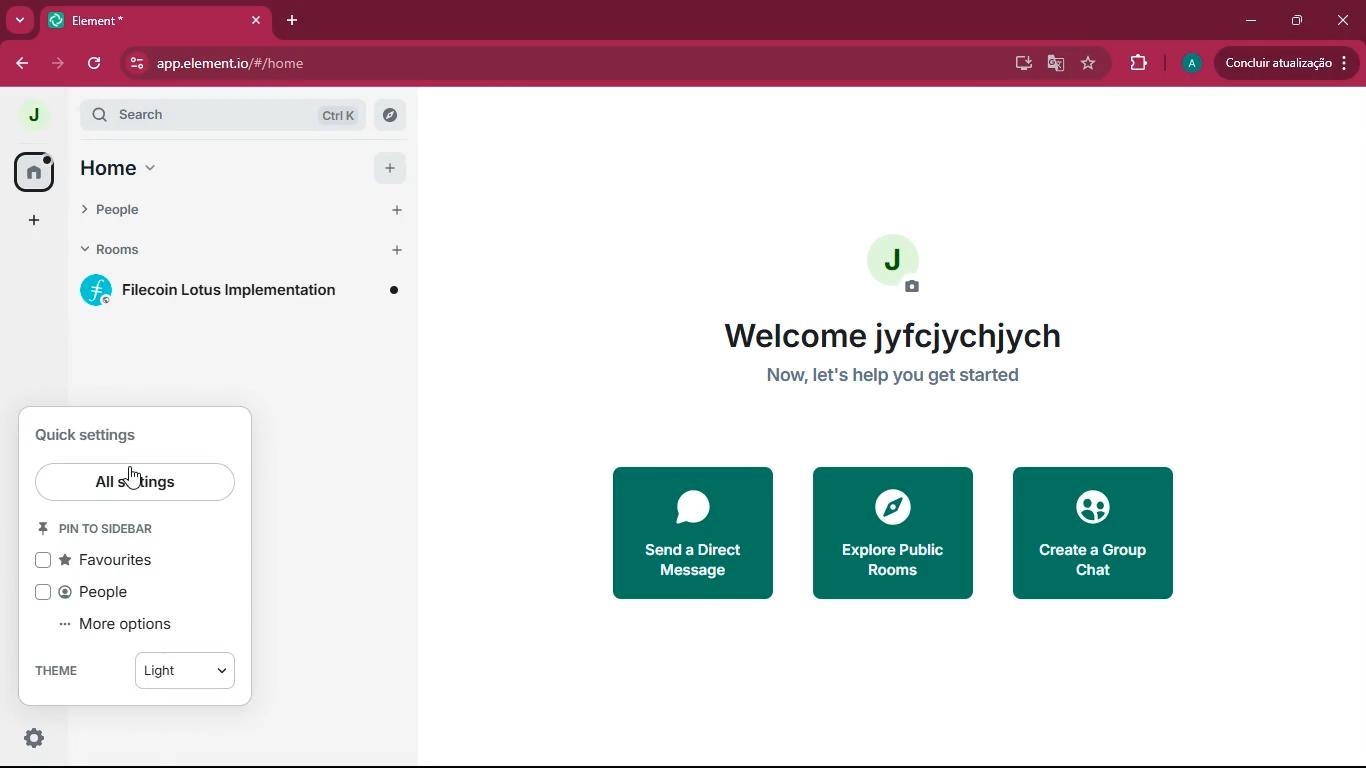  What do you see at coordinates (691, 532) in the screenshot?
I see `send` at bounding box center [691, 532].